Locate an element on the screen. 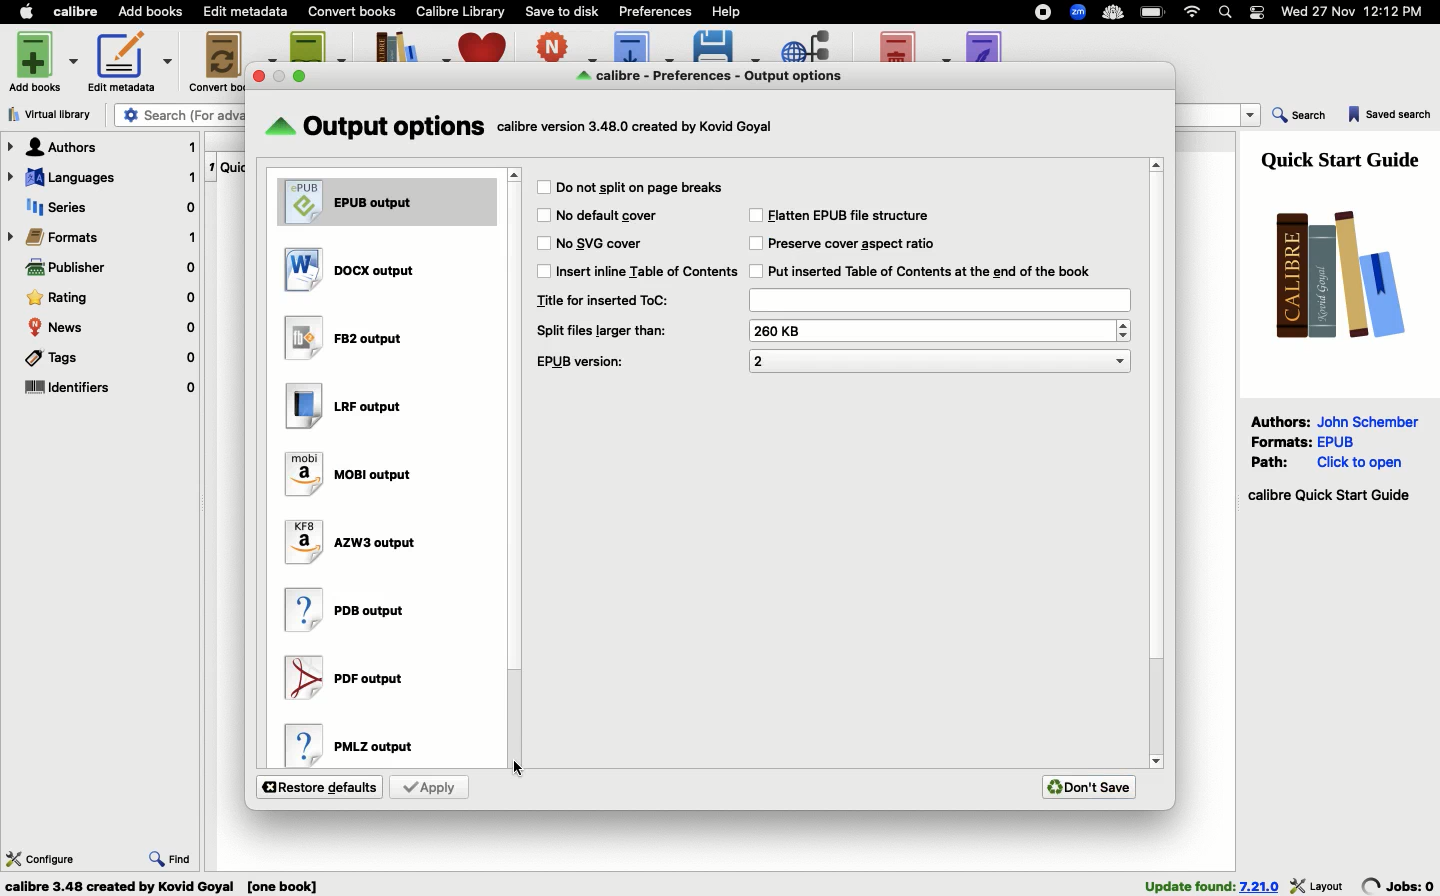  Search bar is located at coordinates (1227, 13).